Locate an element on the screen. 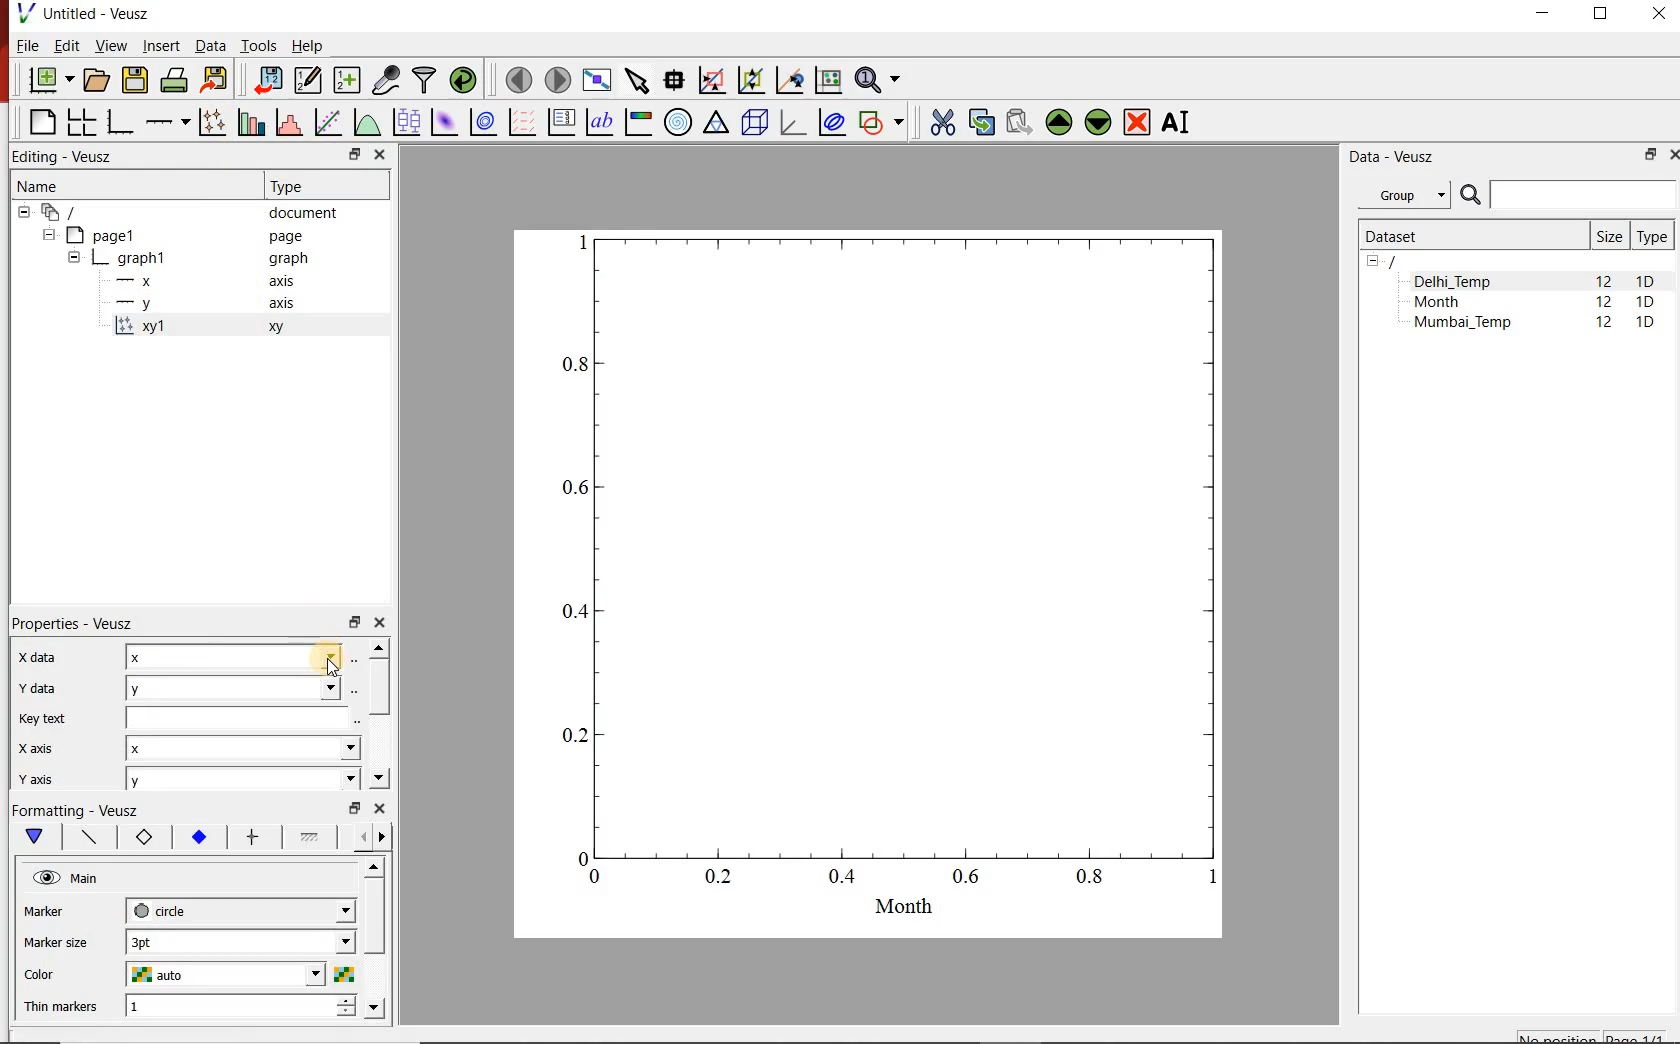 This screenshot has height=1044, width=1680. remove the selected widgets is located at coordinates (1138, 122).